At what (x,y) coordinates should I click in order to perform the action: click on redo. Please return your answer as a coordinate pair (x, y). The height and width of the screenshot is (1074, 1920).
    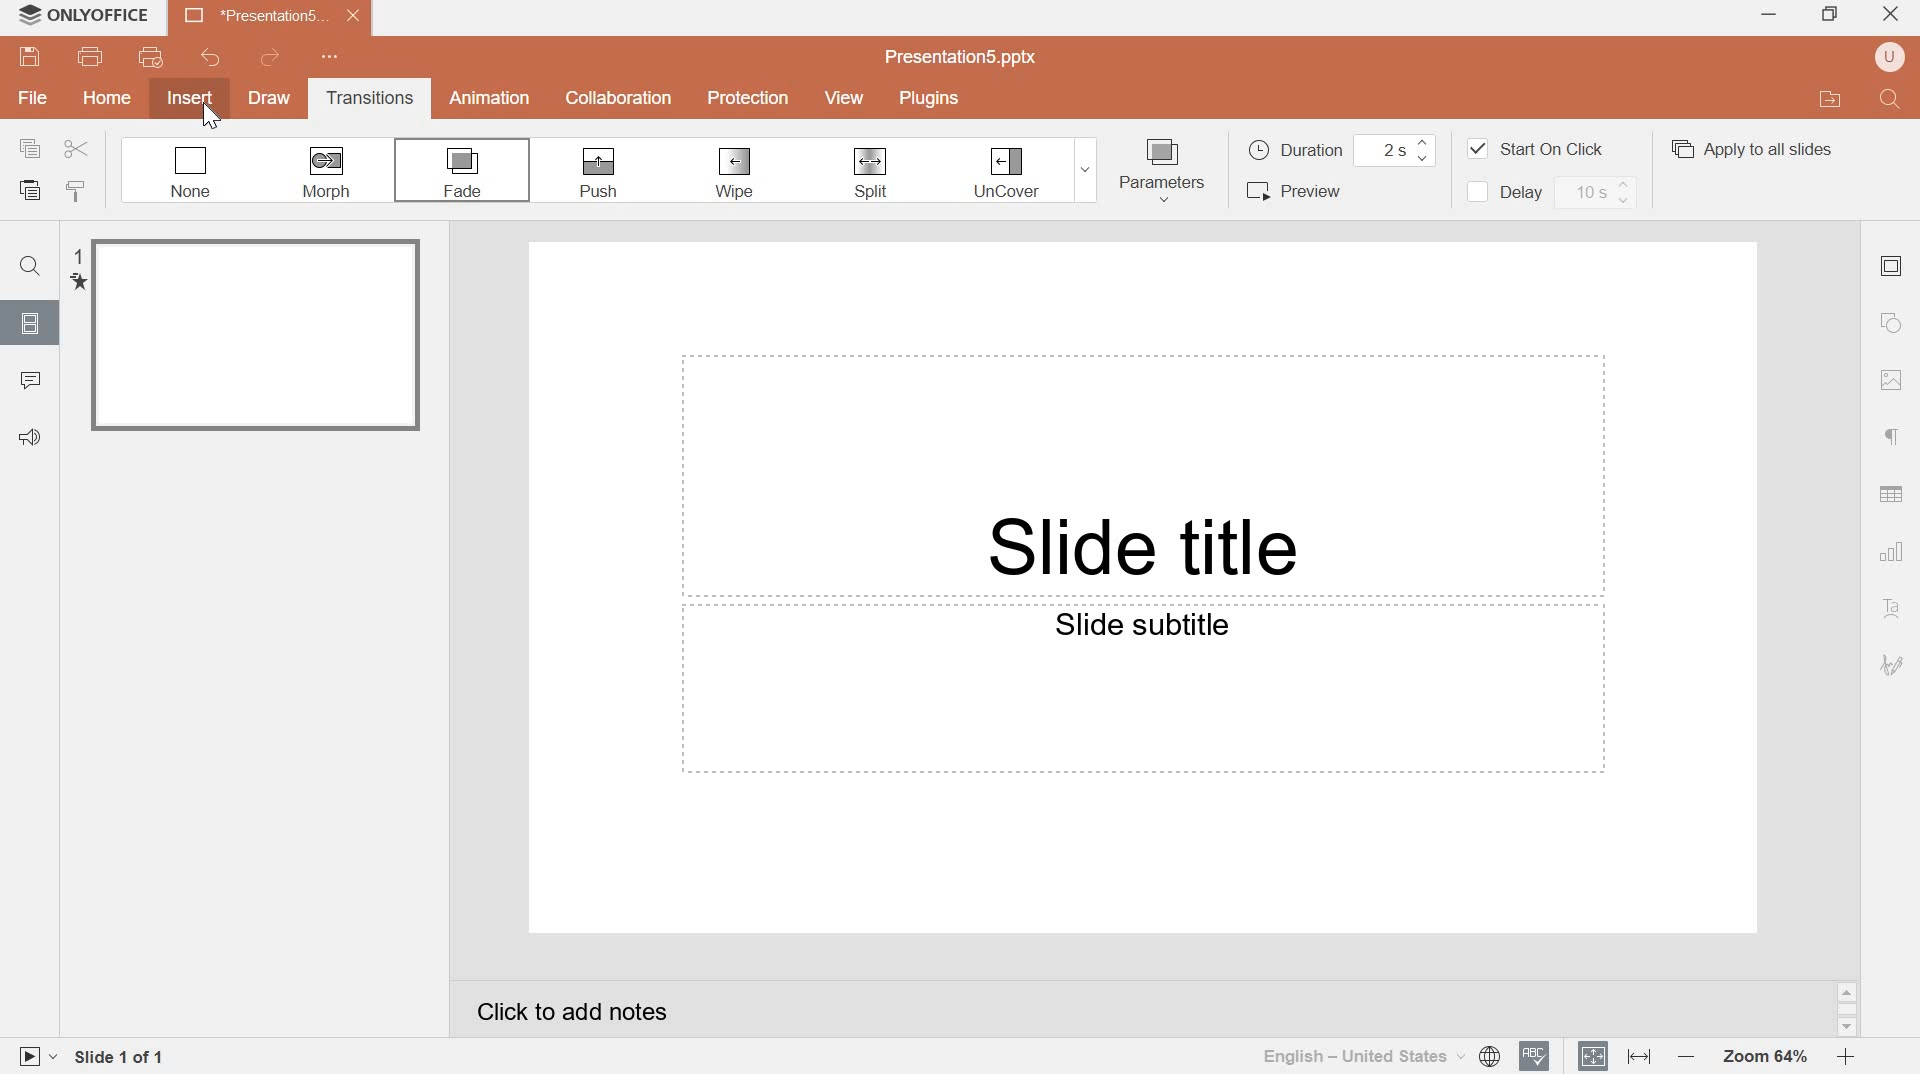
    Looking at the image, I should click on (269, 57).